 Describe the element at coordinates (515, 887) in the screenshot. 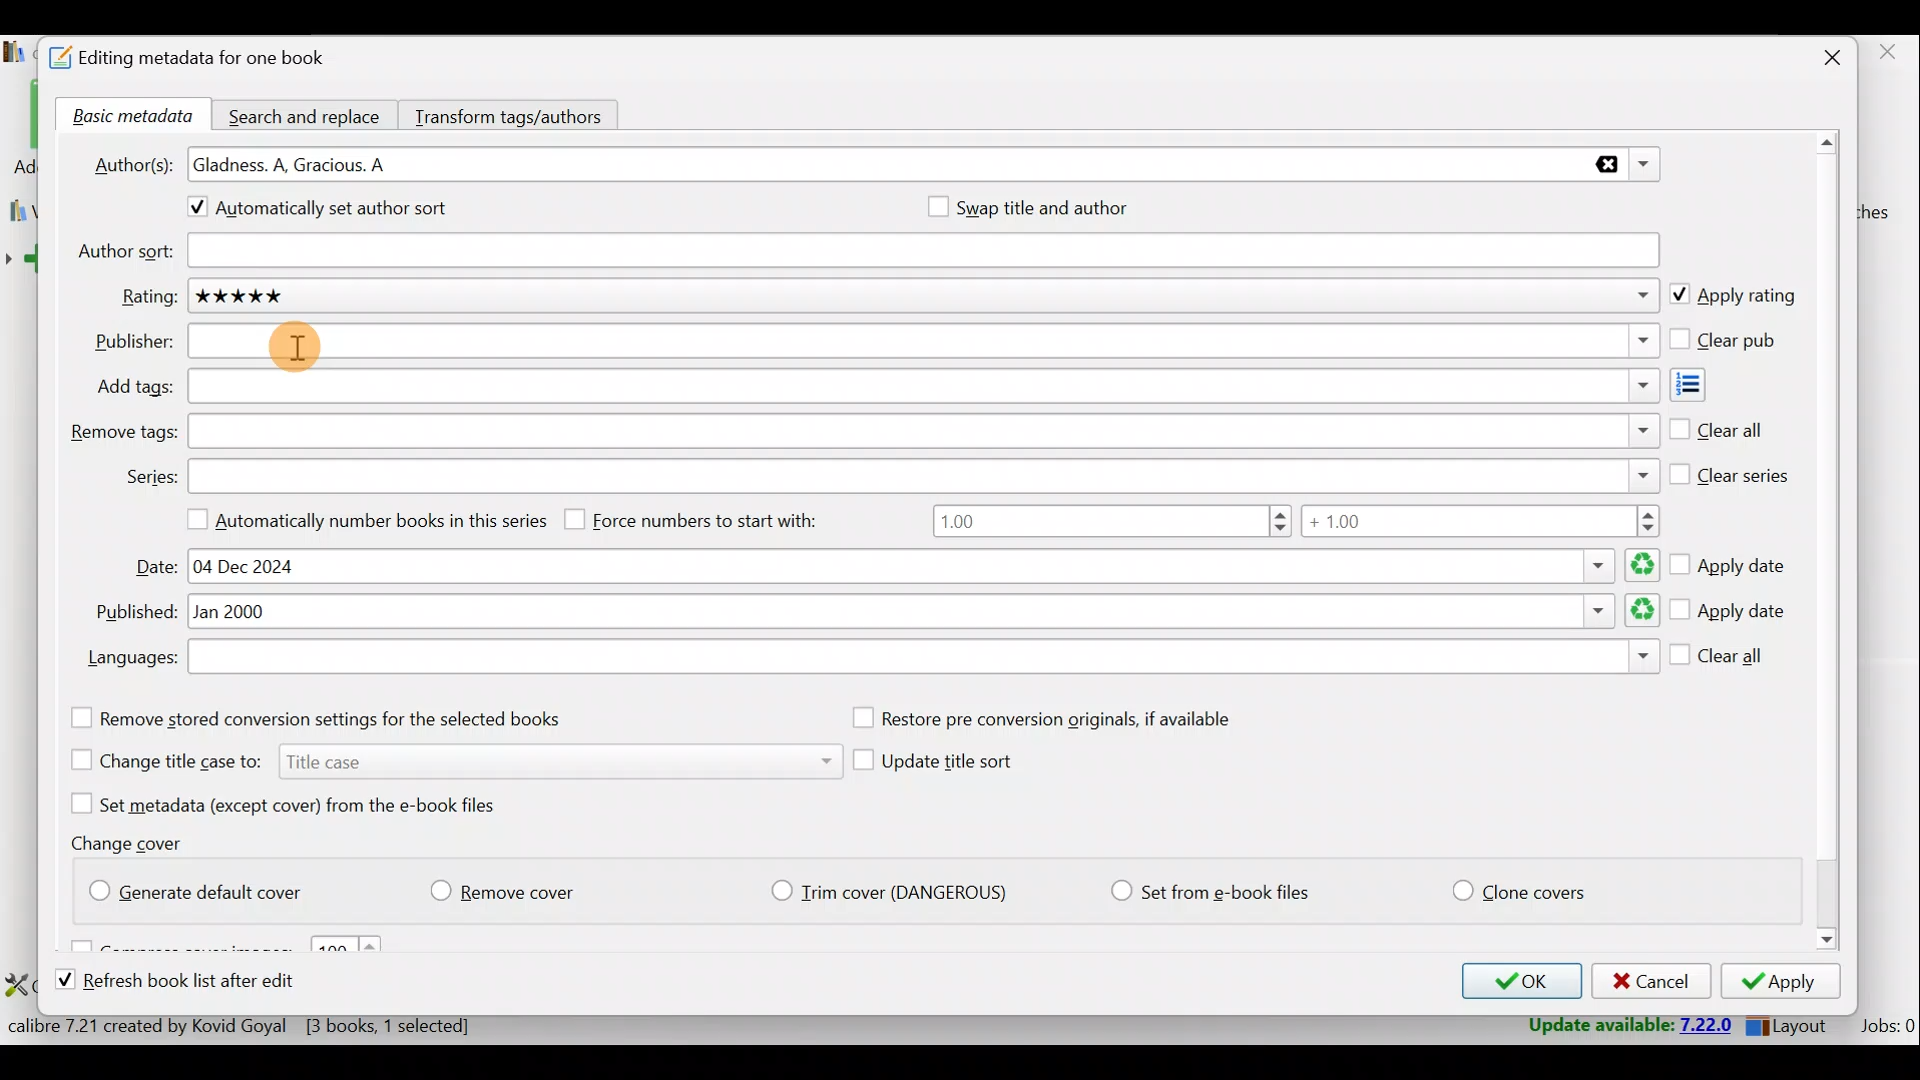

I see `Remove cover` at that location.